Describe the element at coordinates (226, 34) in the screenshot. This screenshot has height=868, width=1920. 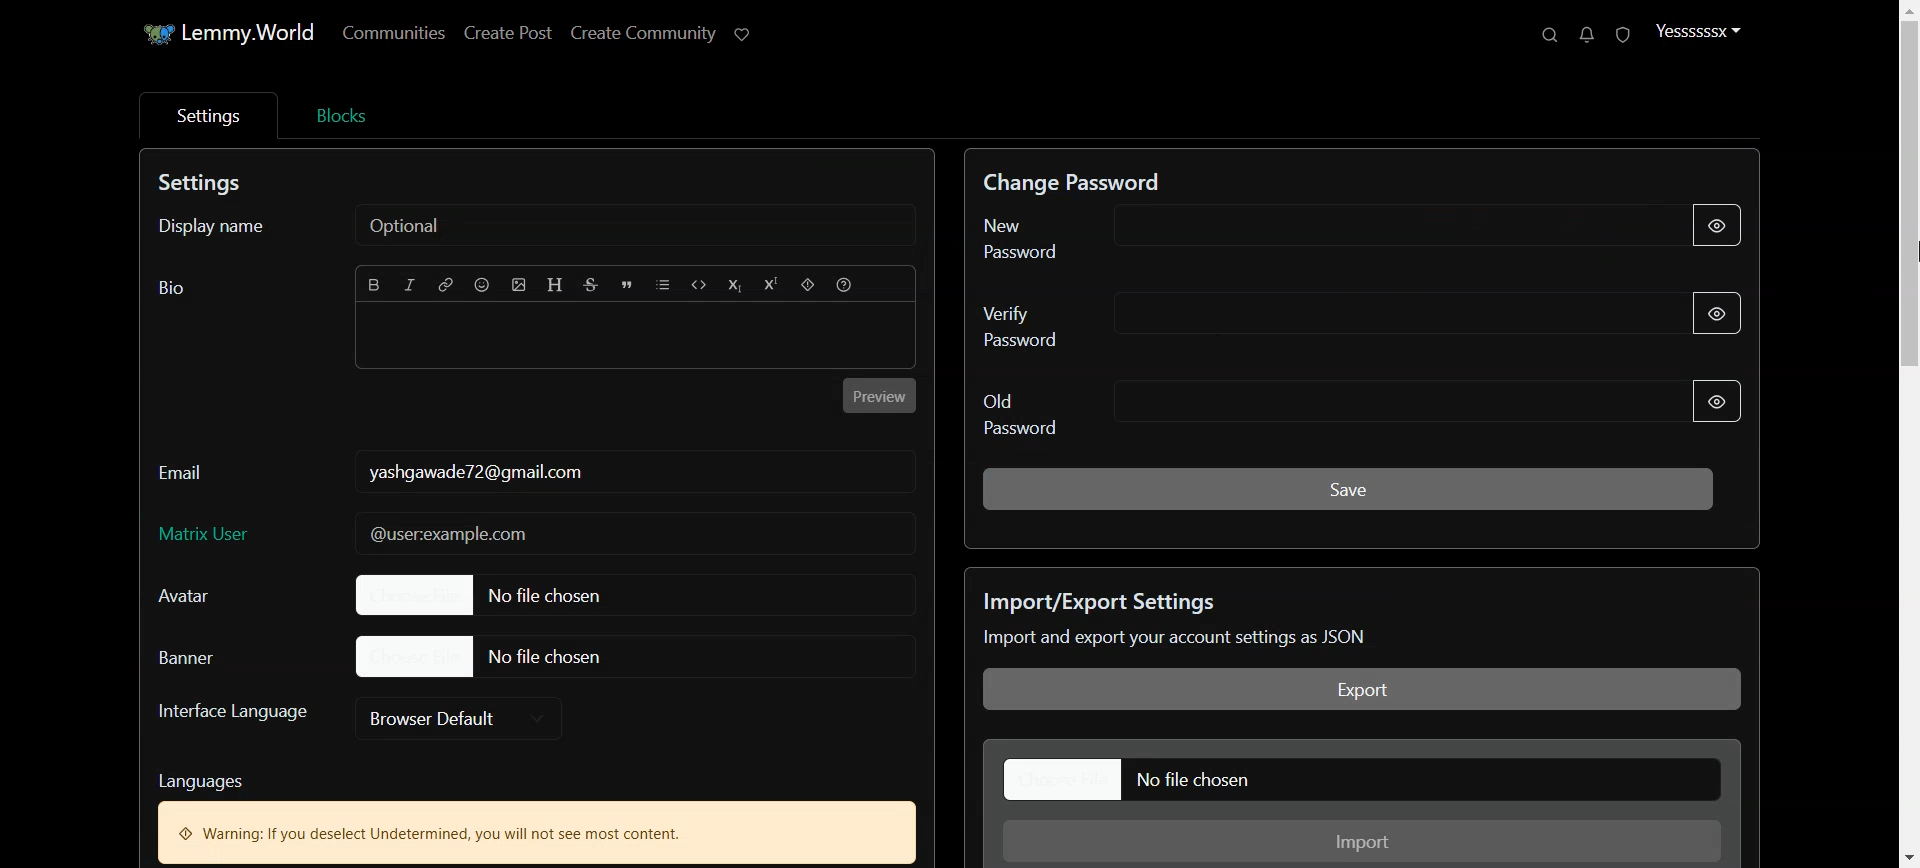
I see `Home page` at that location.